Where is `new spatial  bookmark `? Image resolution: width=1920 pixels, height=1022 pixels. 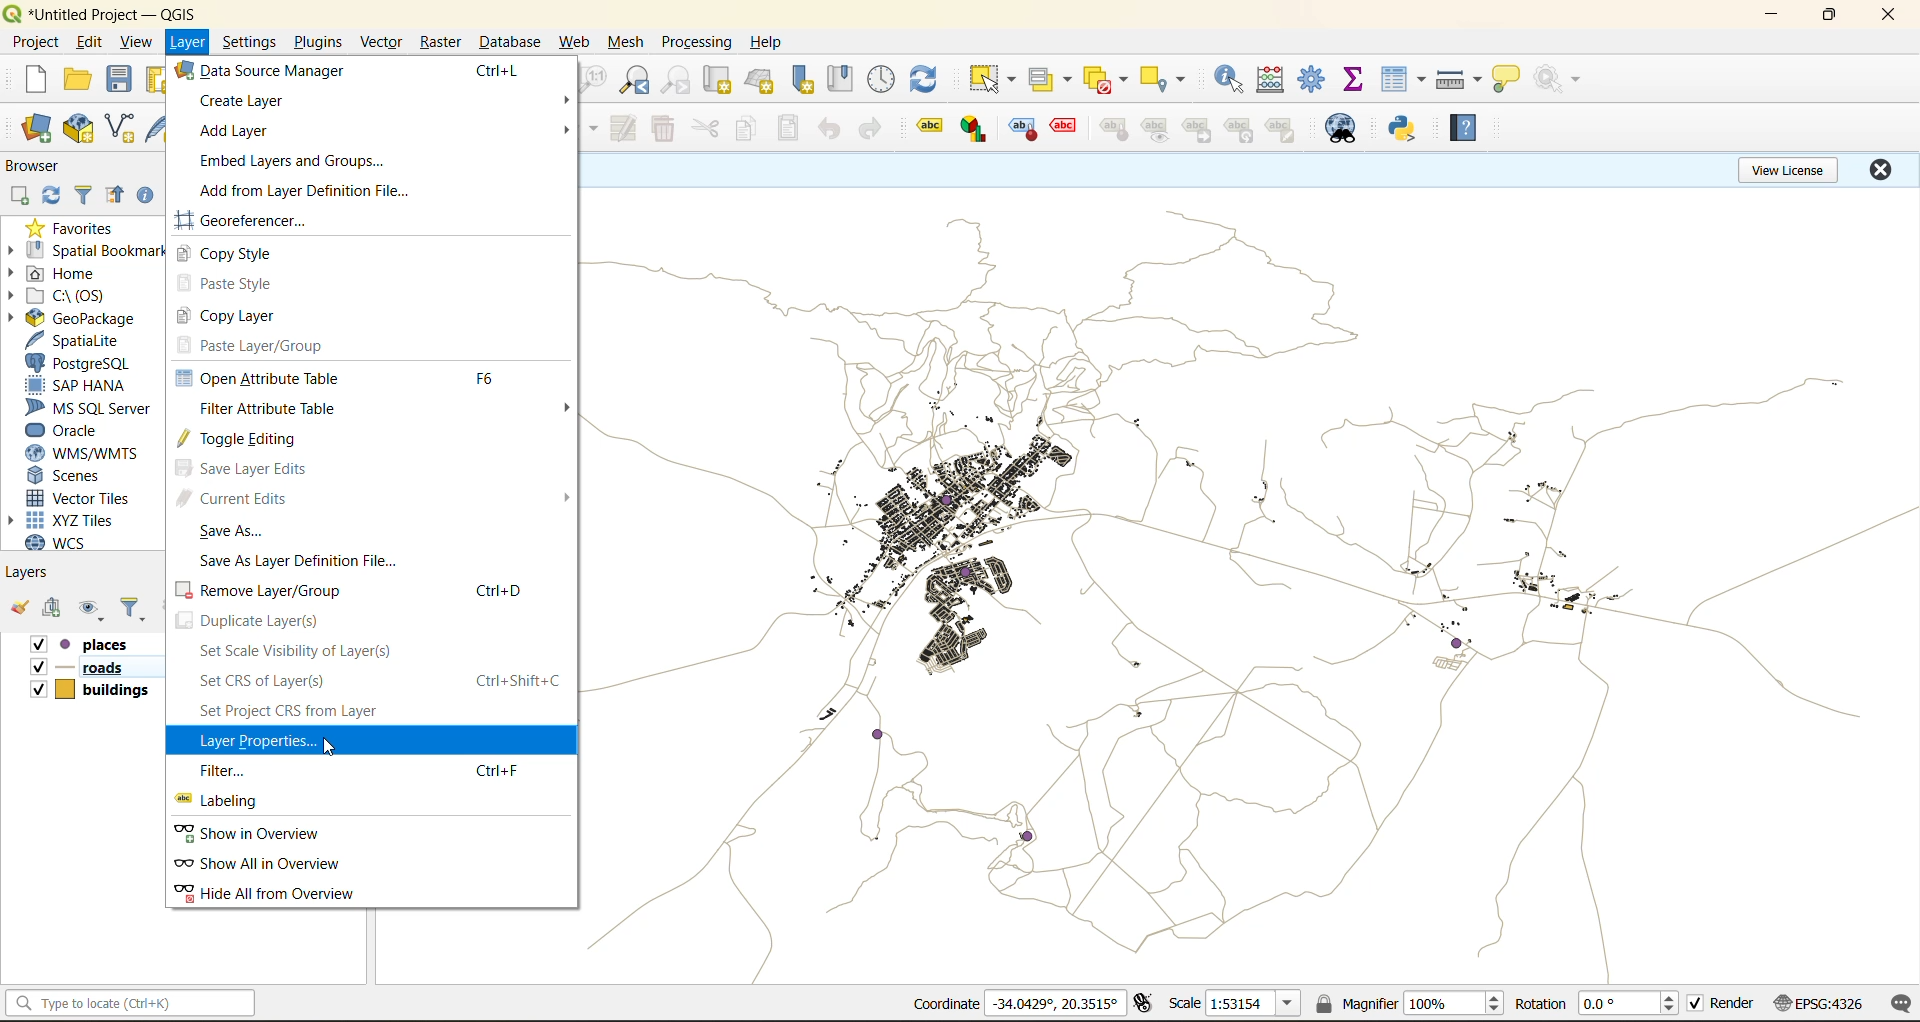
new spatial  bookmark  is located at coordinates (807, 83).